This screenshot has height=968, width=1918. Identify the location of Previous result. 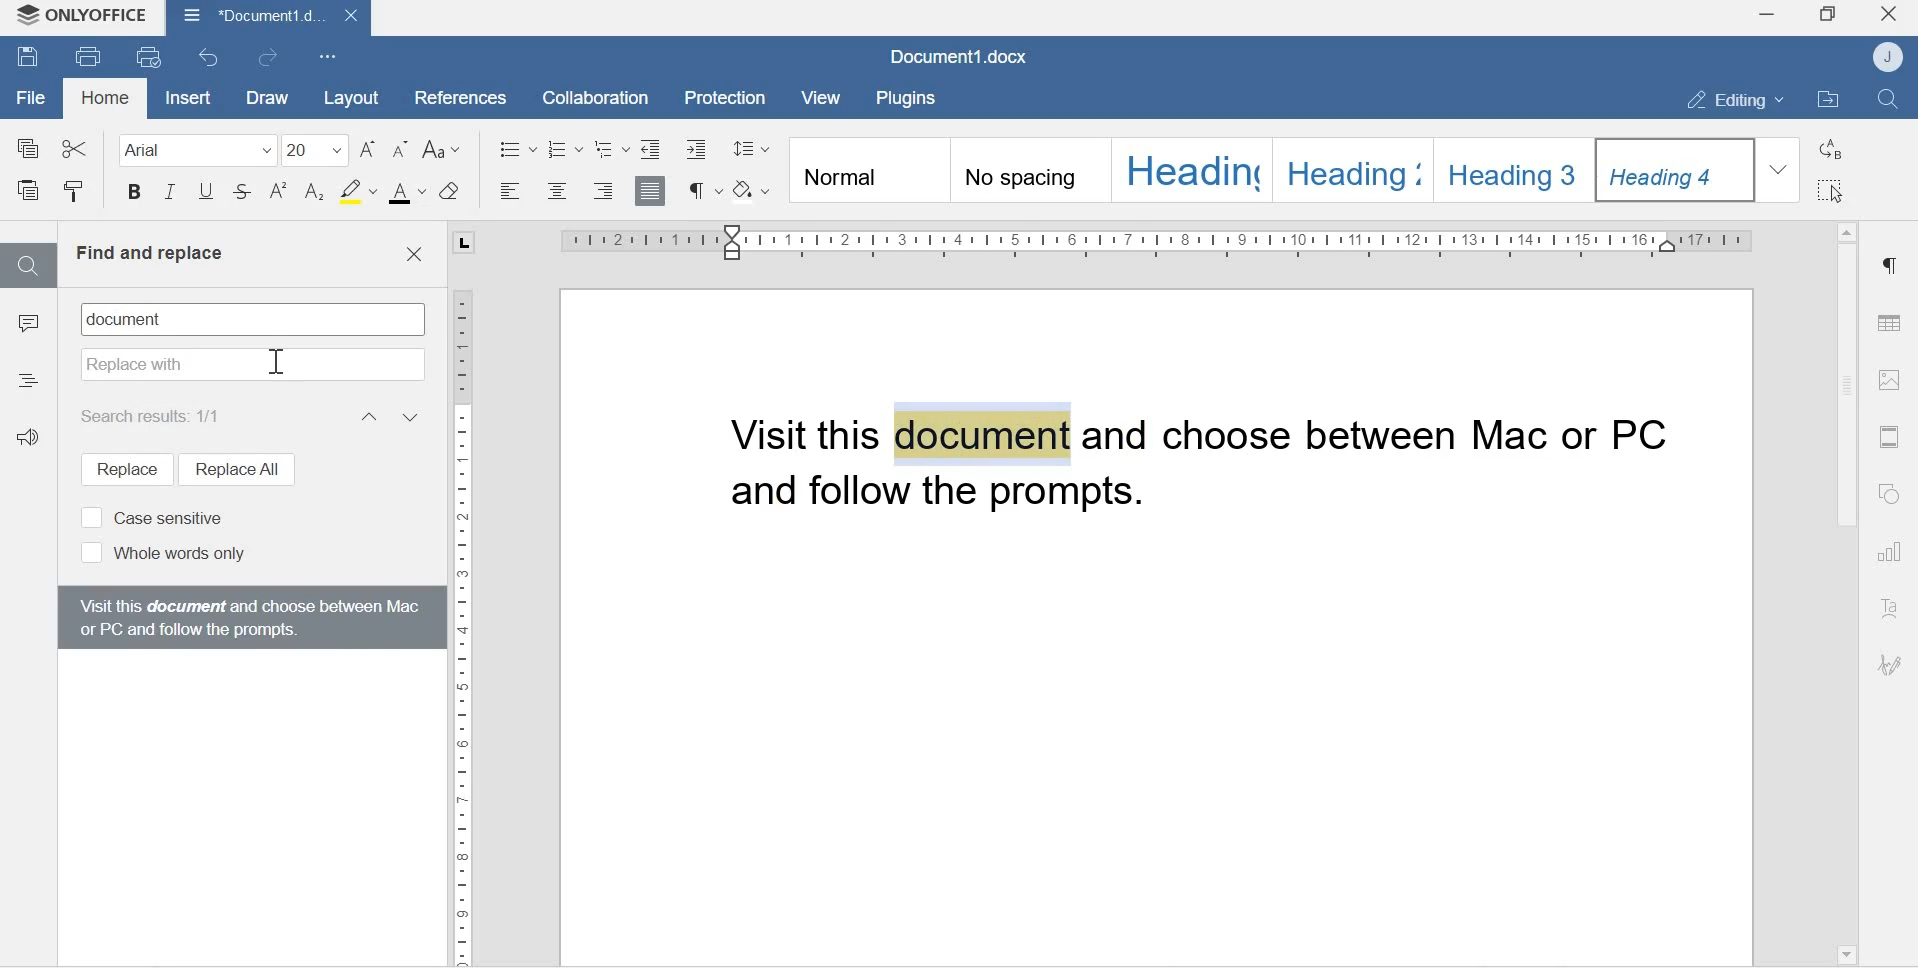
(367, 416).